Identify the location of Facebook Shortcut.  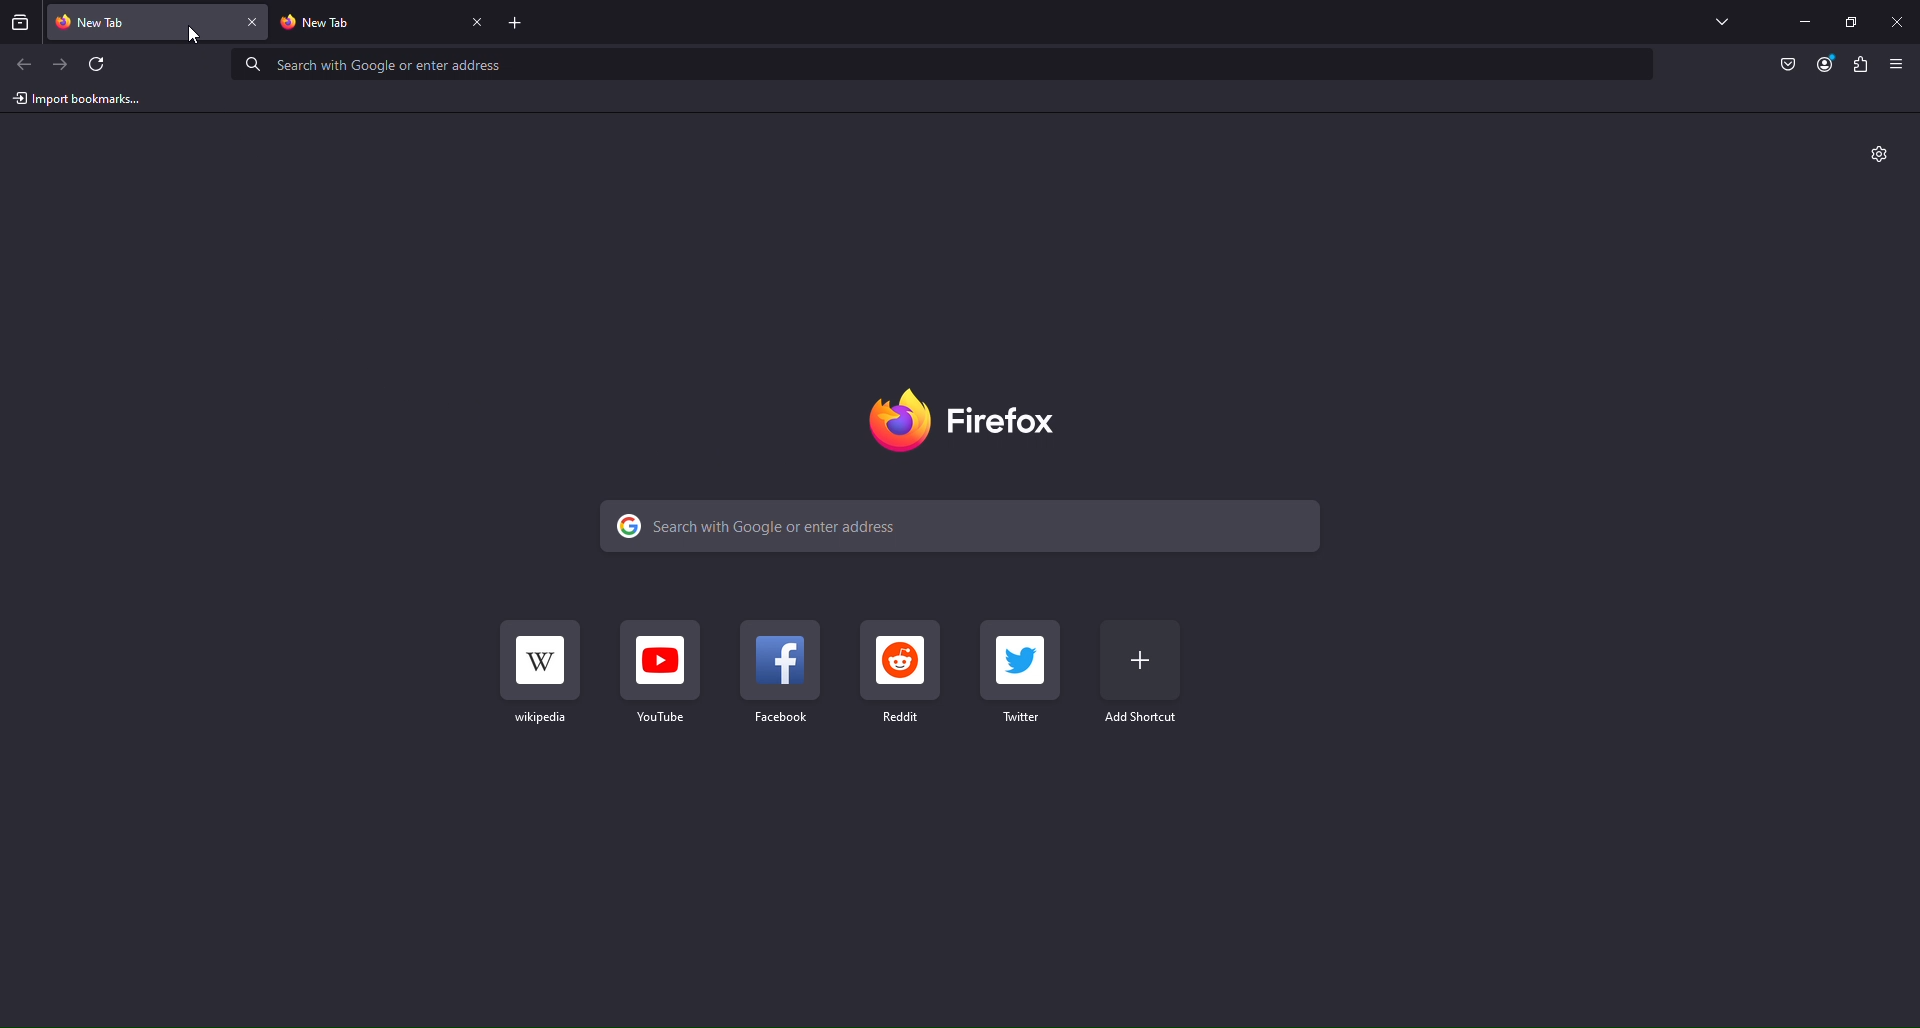
(782, 673).